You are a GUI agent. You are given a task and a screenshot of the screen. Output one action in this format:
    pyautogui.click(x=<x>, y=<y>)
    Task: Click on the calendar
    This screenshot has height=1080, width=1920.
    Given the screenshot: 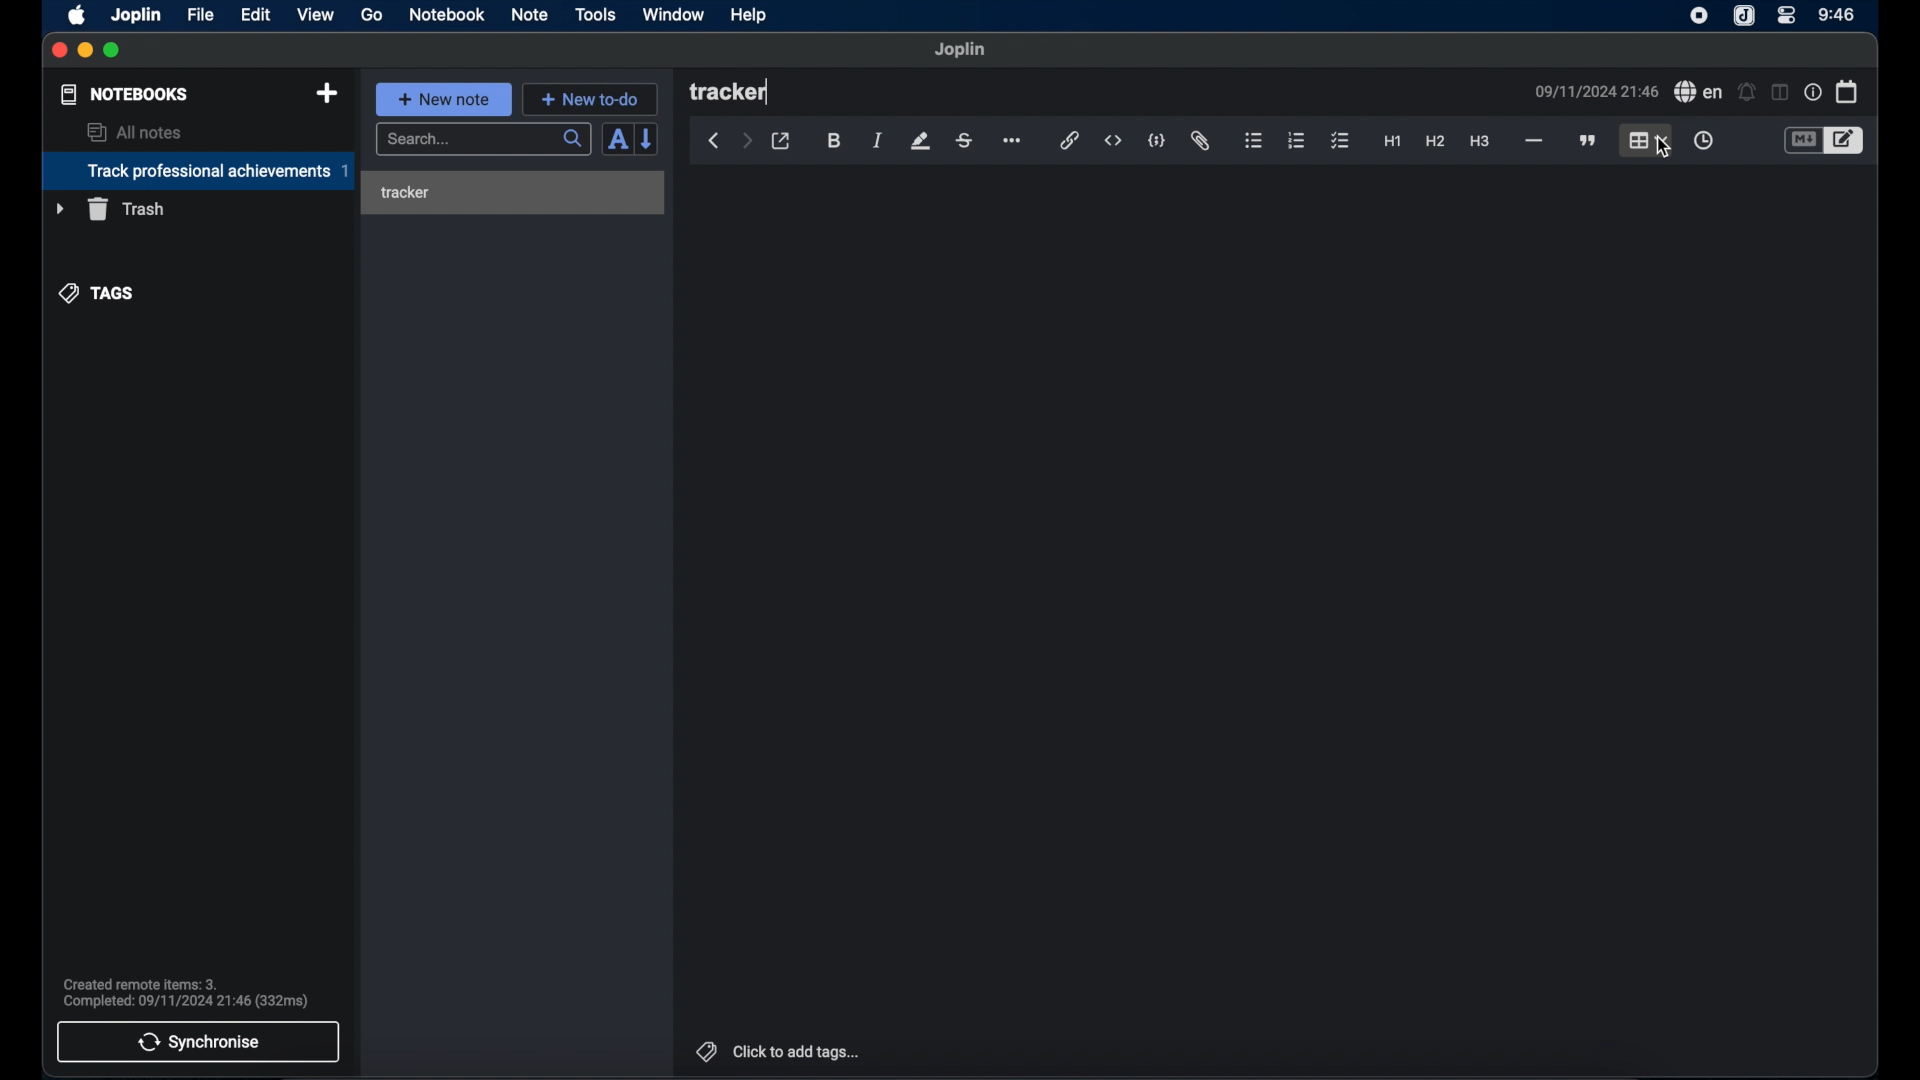 What is the action you would take?
    pyautogui.click(x=1847, y=91)
    